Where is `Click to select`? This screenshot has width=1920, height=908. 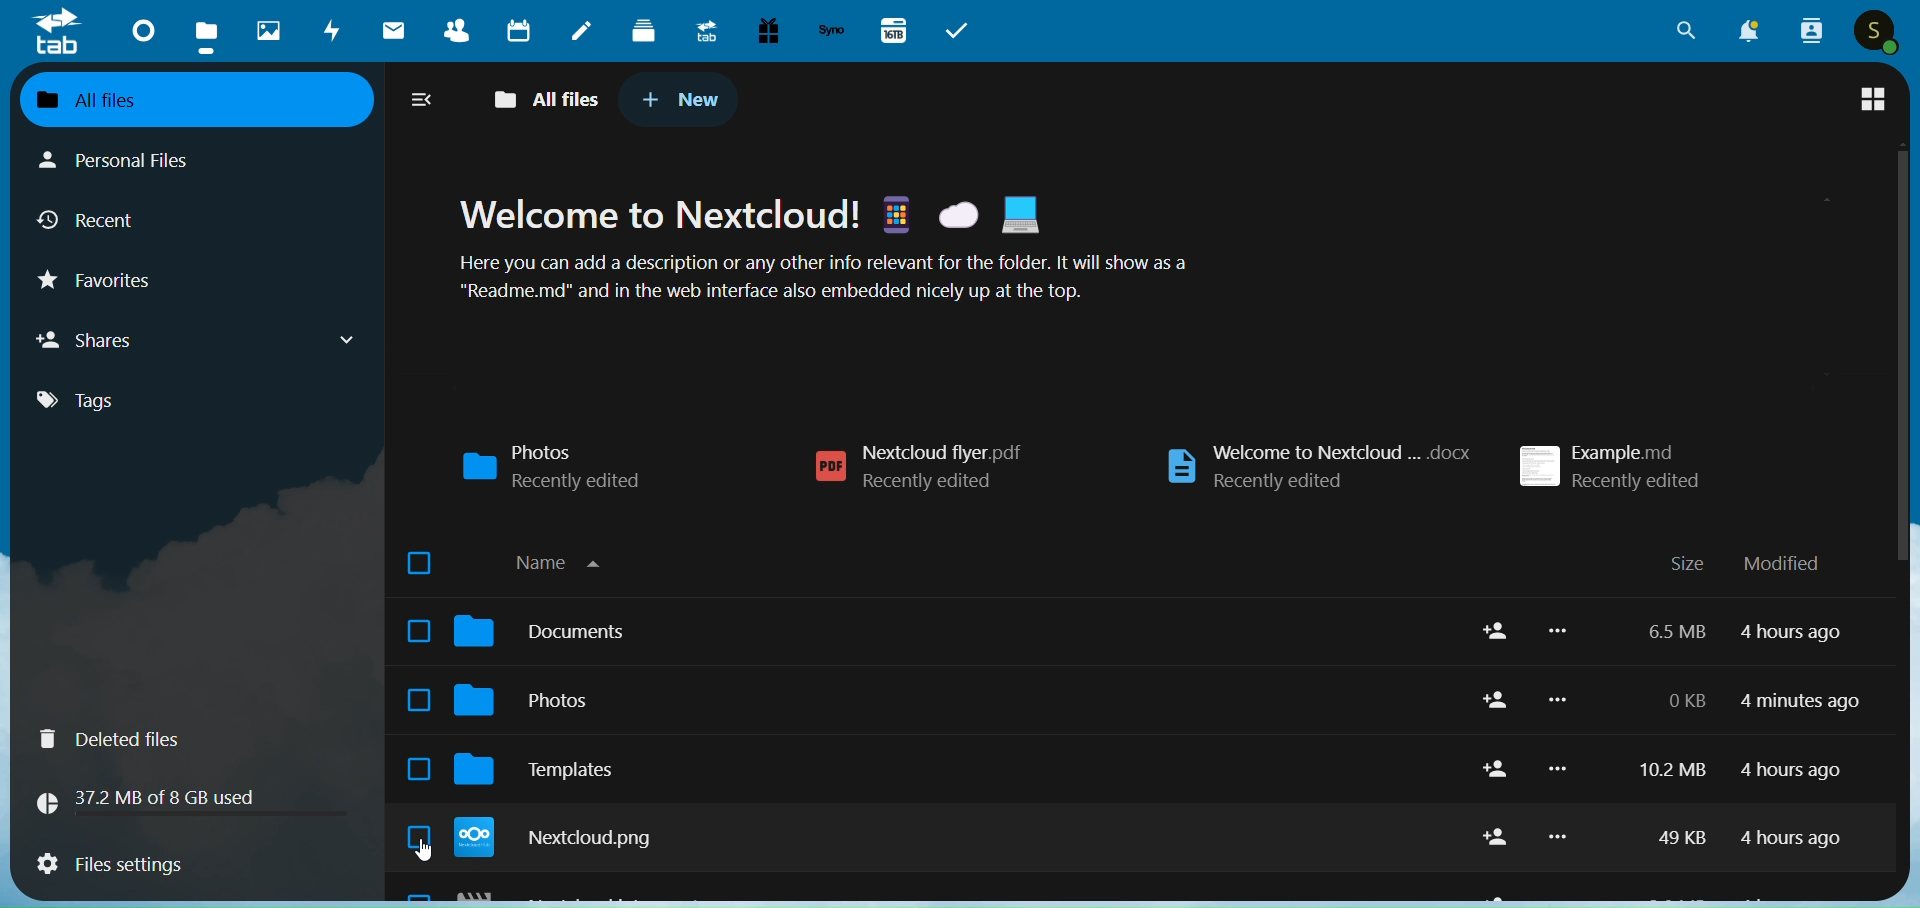 Click to select is located at coordinates (418, 836).